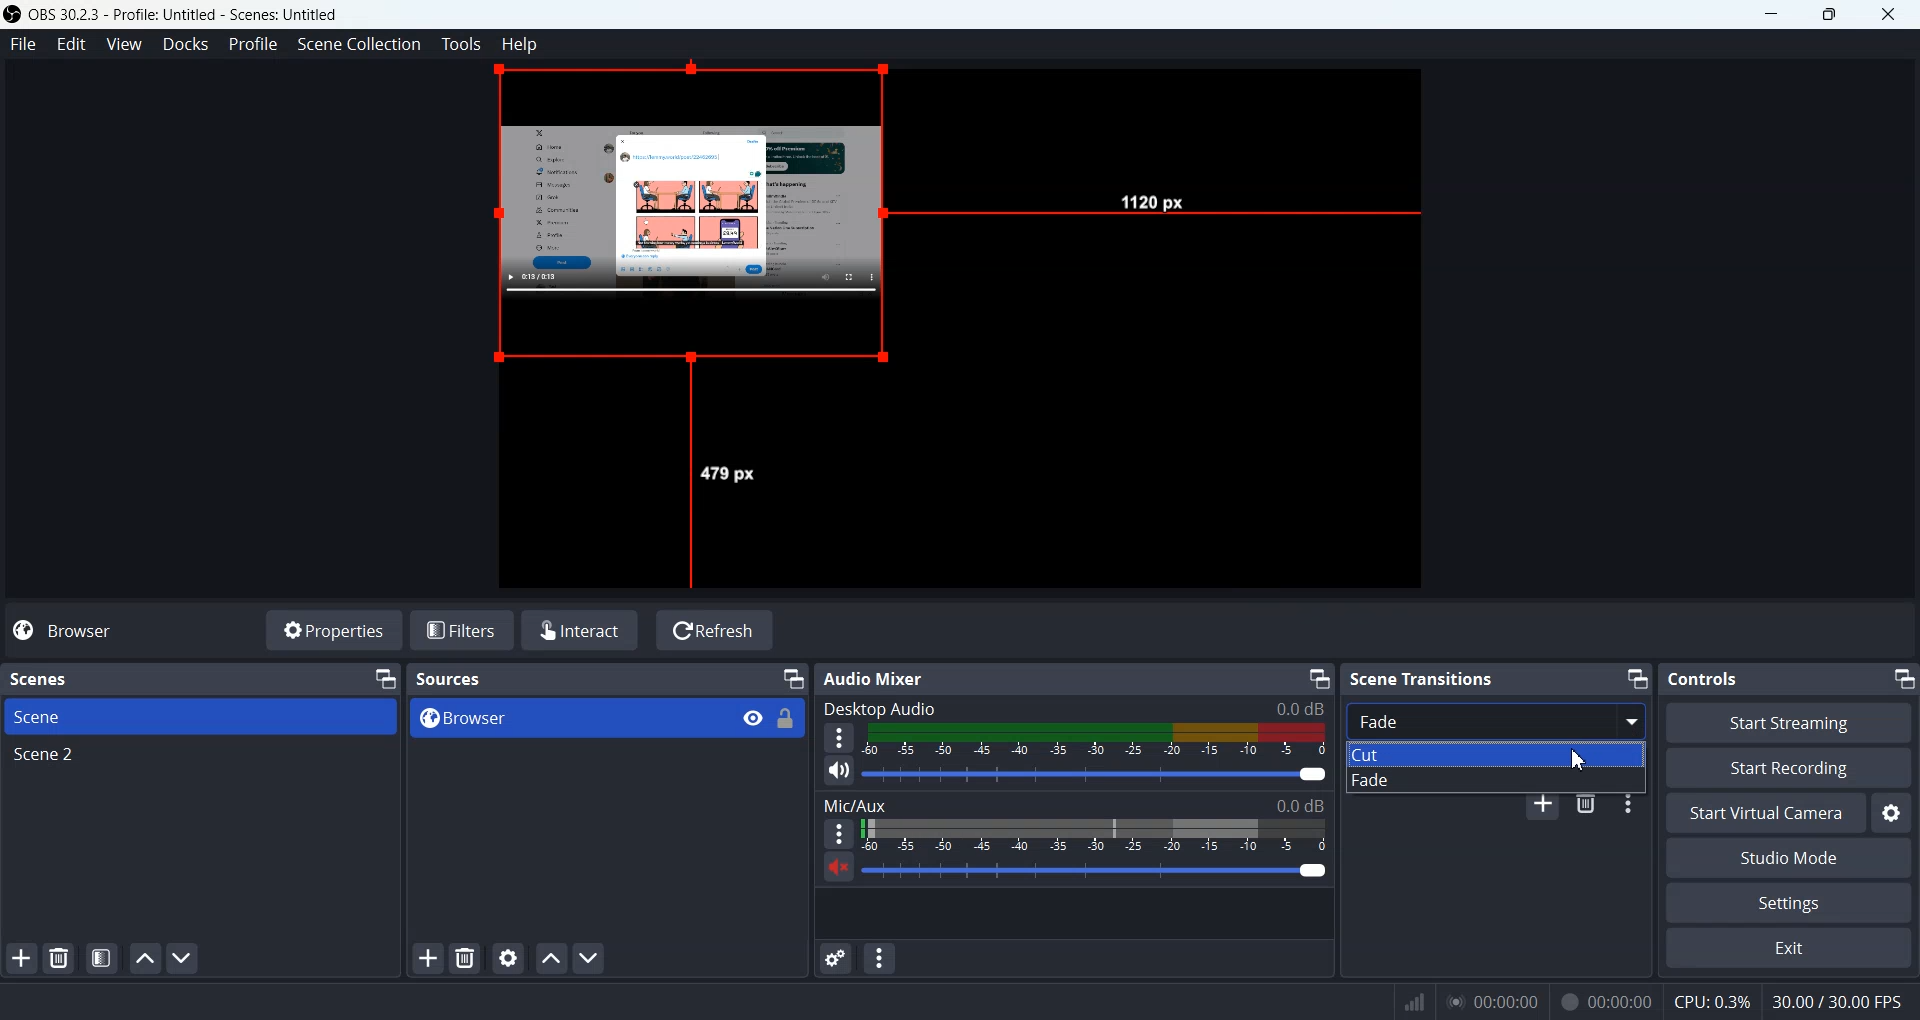 The image size is (1920, 1020). I want to click on Move Scene down, so click(184, 957).